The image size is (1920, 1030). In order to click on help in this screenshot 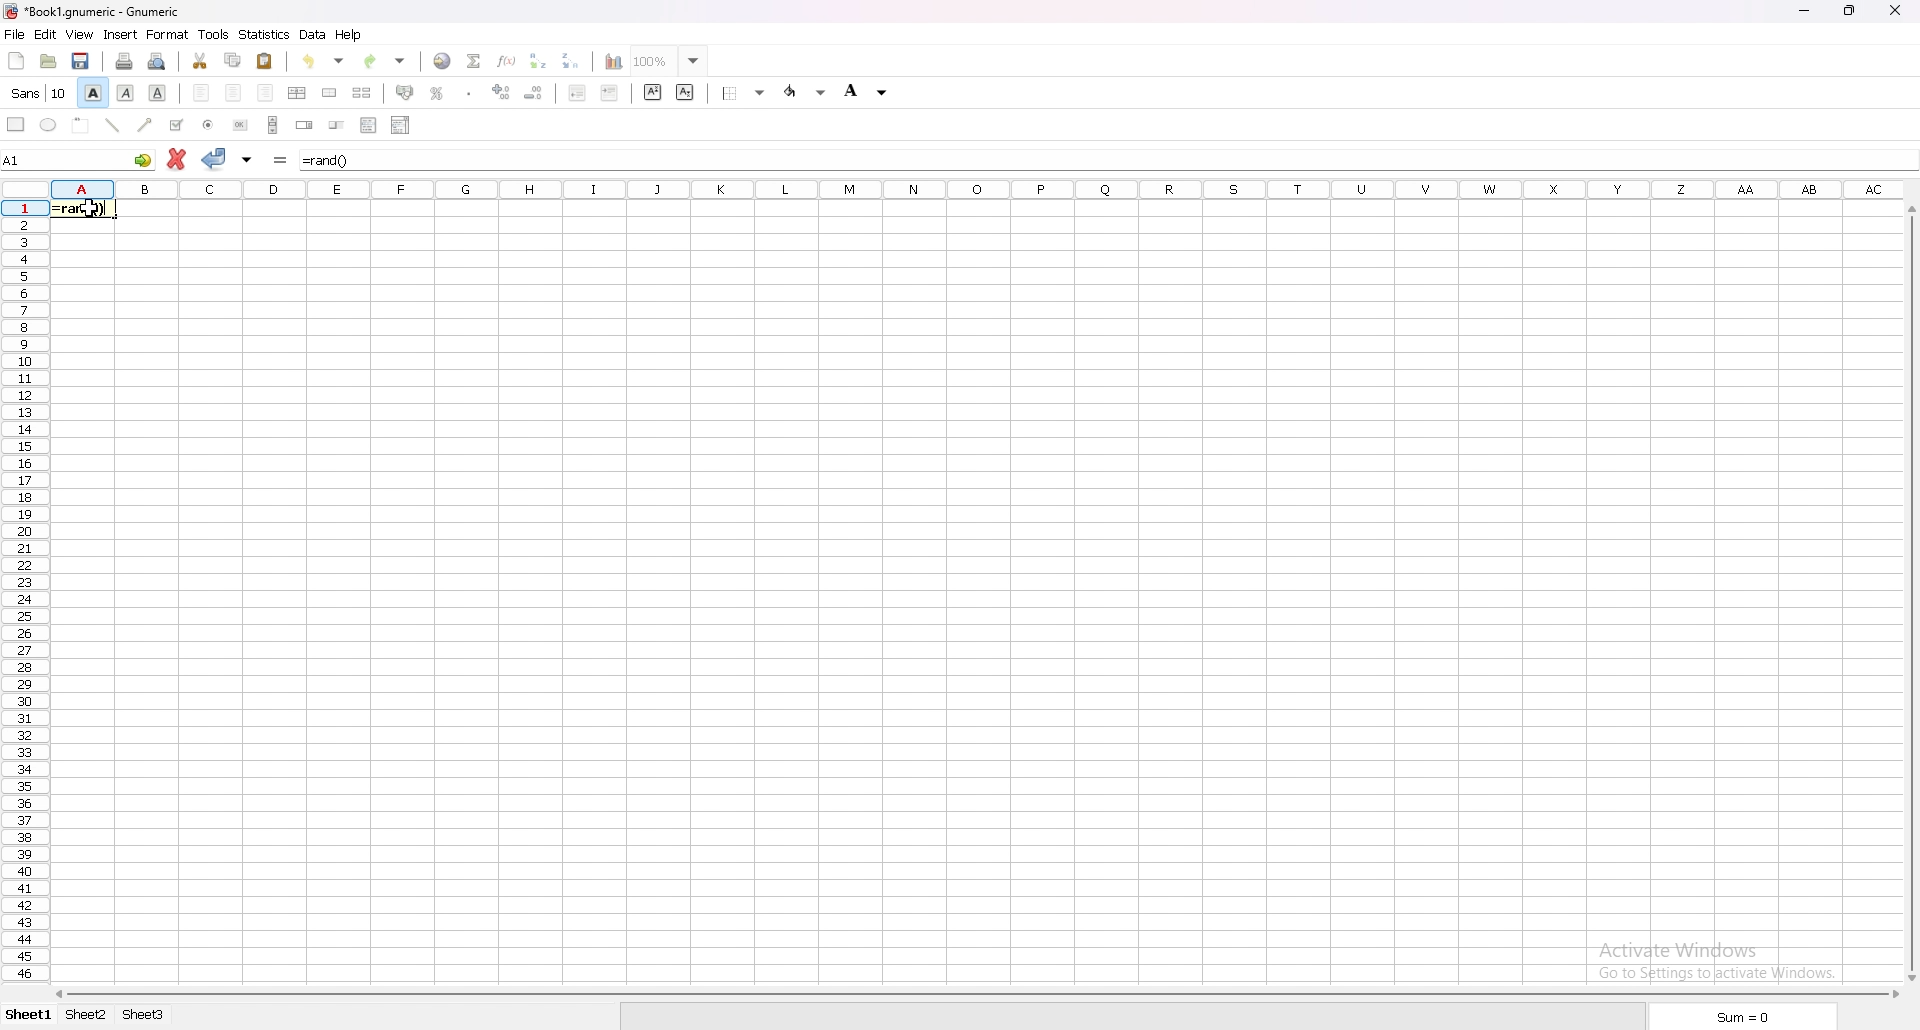, I will do `click(348, 35)`.